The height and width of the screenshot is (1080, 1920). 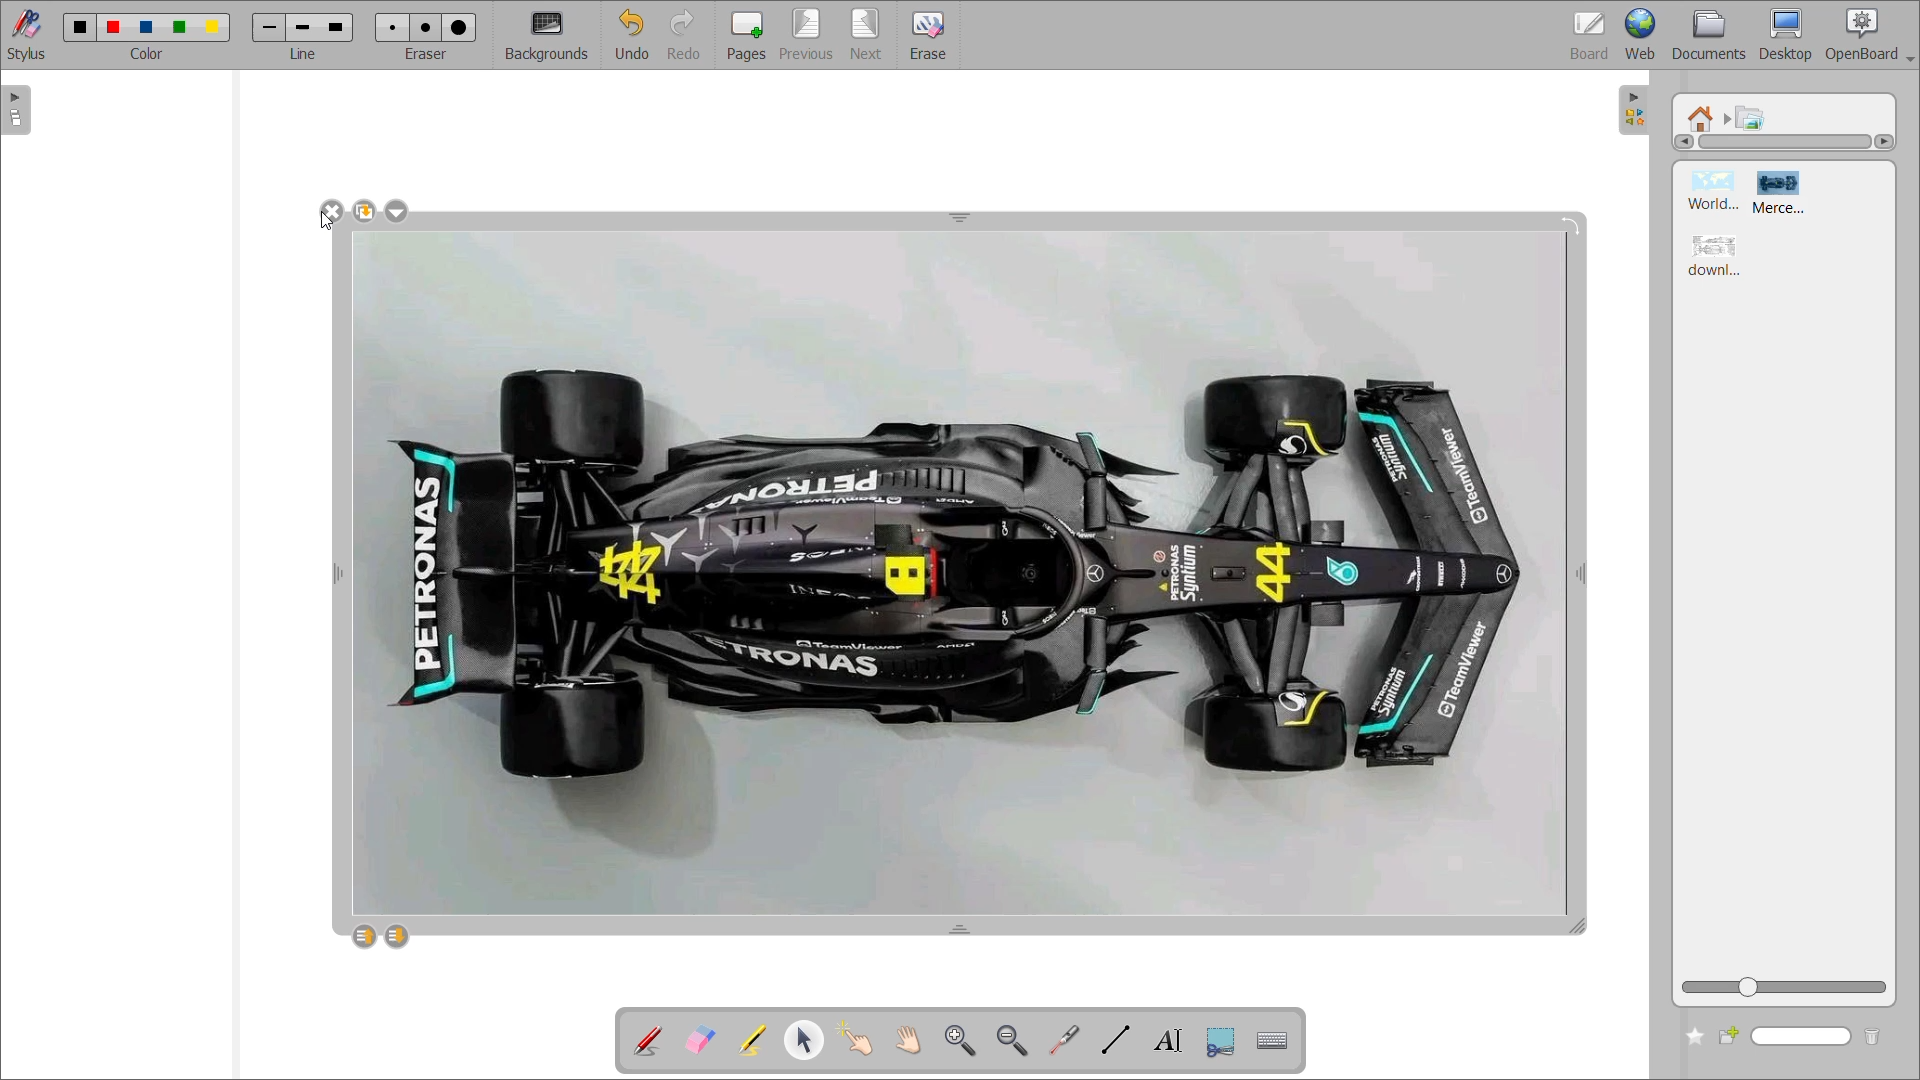 I want to click on create new folder, so click(x=1729, y=1040).